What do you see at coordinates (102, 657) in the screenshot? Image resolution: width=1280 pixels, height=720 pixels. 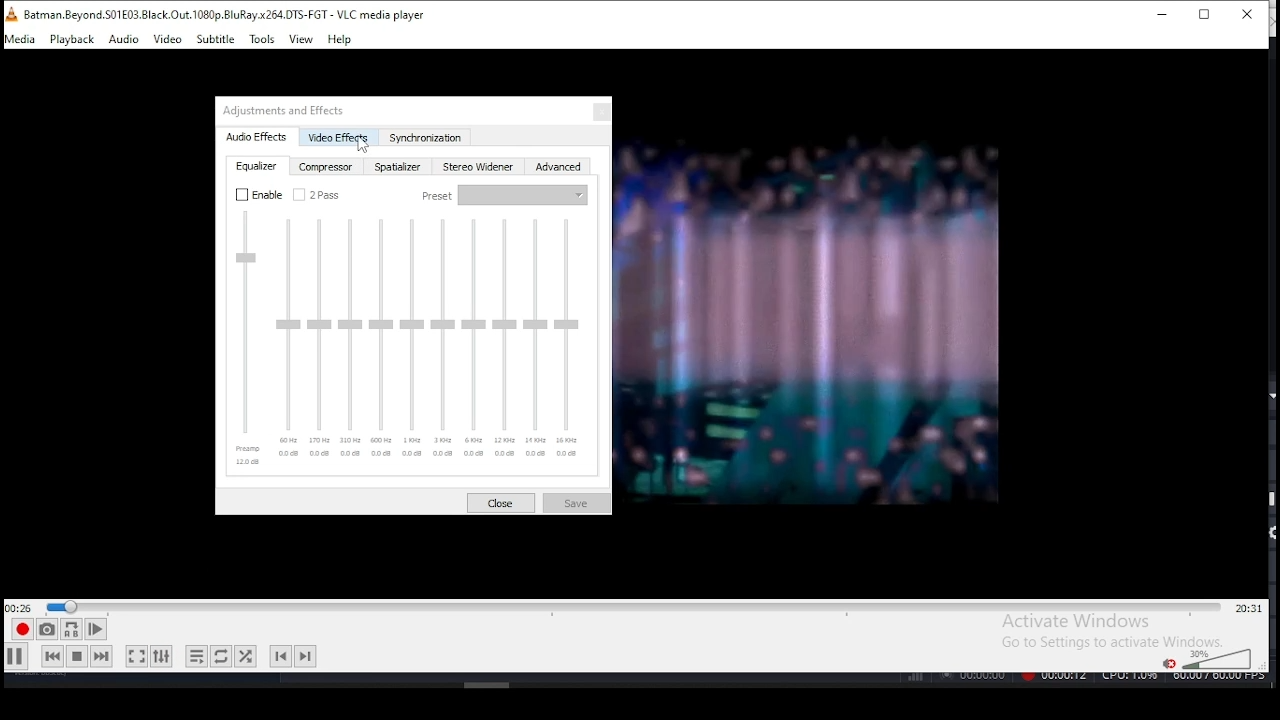 I see `next media in track, skips forward when held` at bounding box center [102, 657].